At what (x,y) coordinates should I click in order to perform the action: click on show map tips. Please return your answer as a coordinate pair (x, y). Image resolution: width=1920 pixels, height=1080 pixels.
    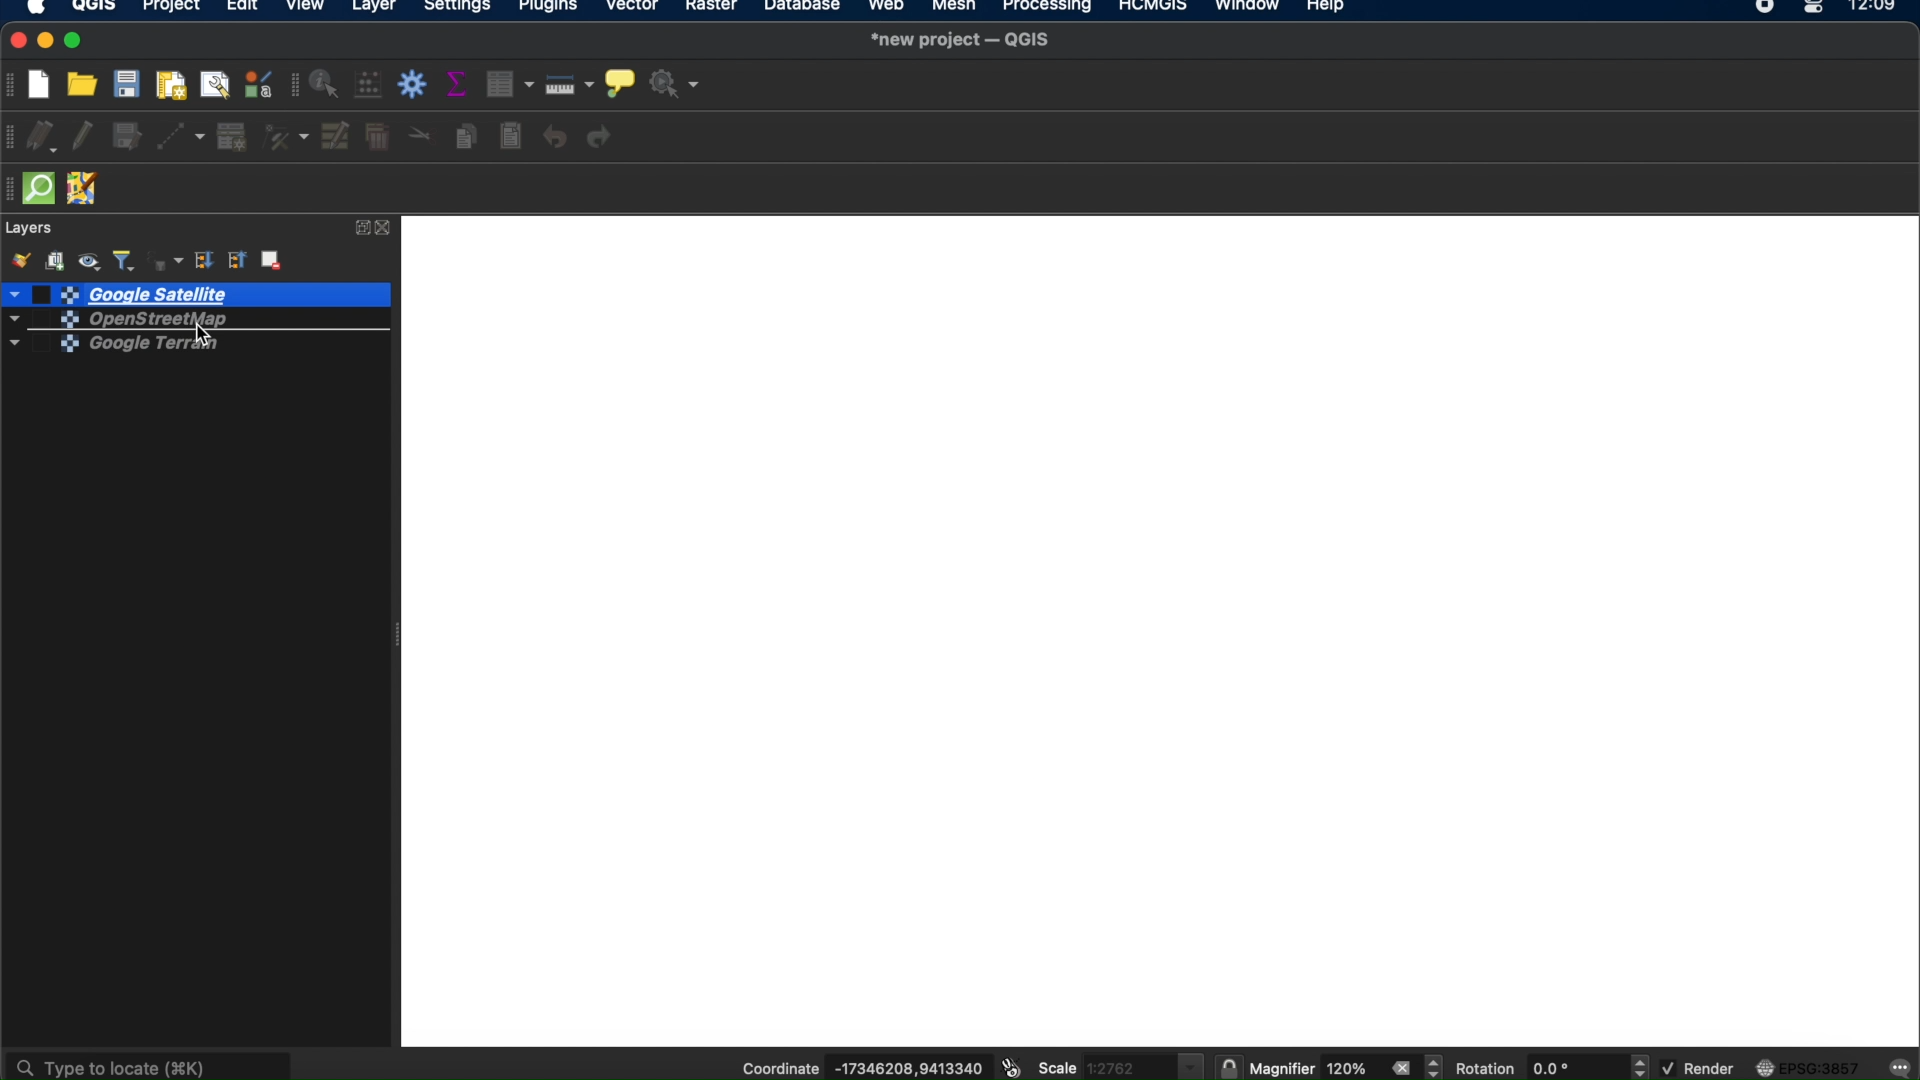
    Looking at the image, I should click on (619, 81).